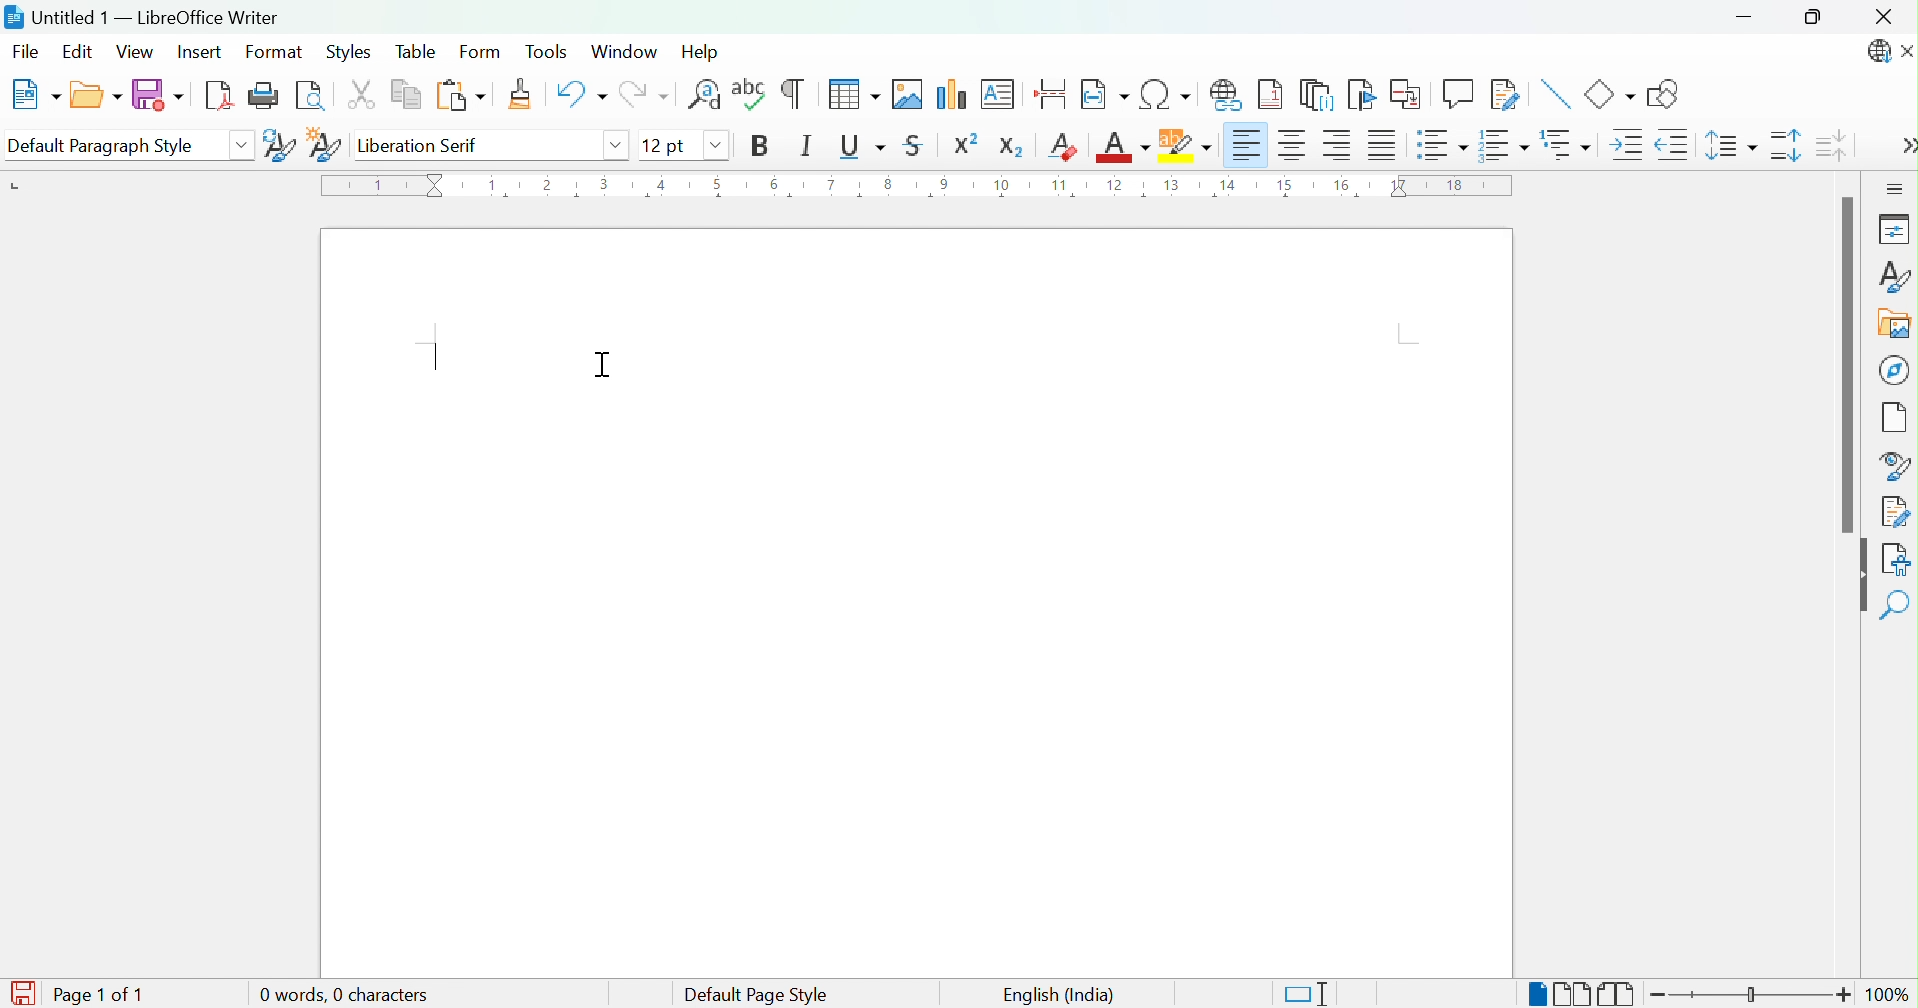  I want to click on New Style from Selection, so click(324, 143).